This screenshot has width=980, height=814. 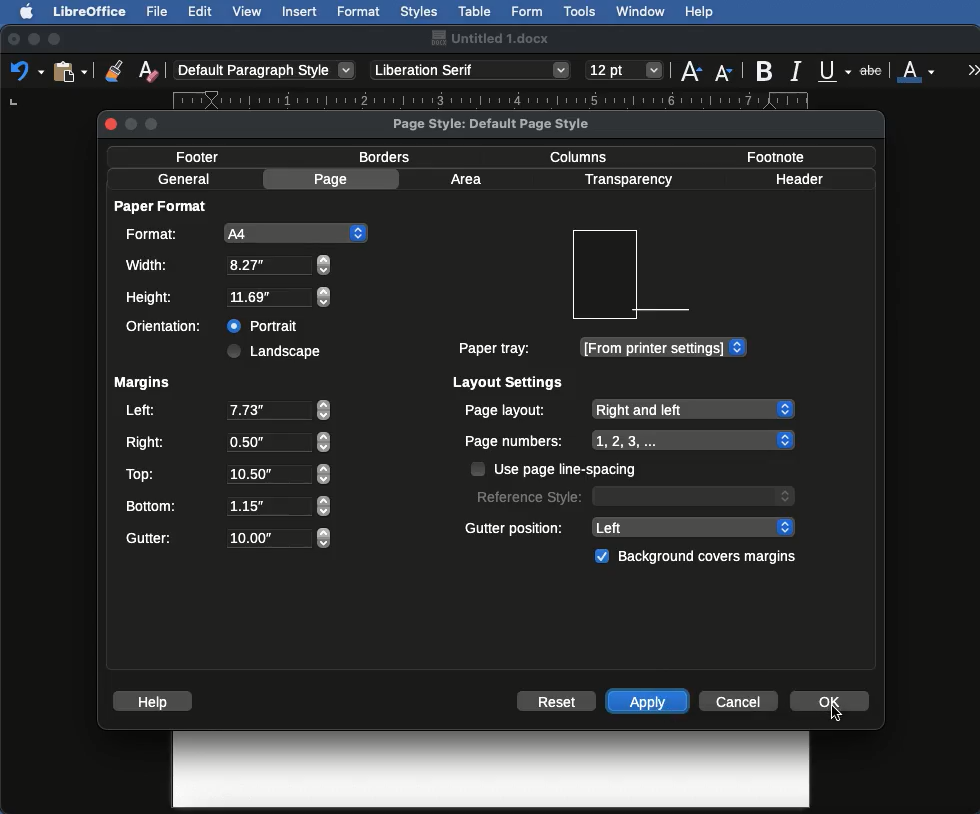 What do you see at coordinates (26, 70) in the screenshot?
I see `Undo` at bounding box center [26, 70].